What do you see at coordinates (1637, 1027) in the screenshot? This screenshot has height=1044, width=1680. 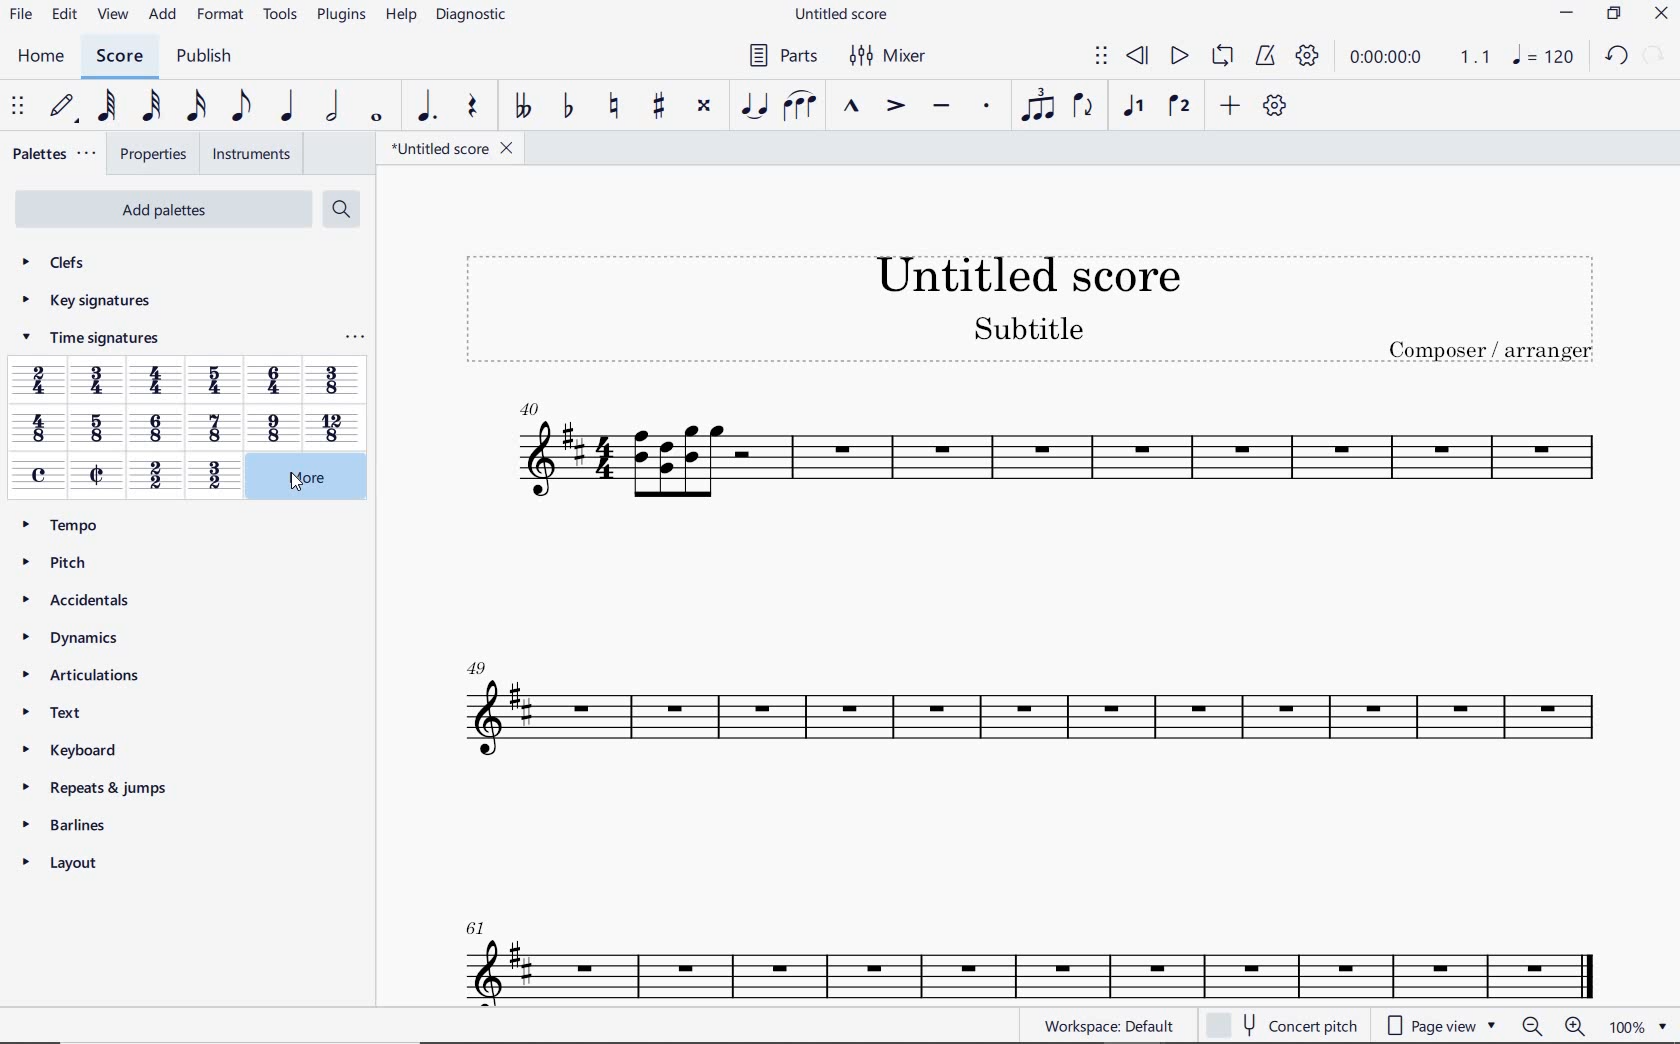 I see `ZOOM FACTOR` at bounding box center [1637, 1027].